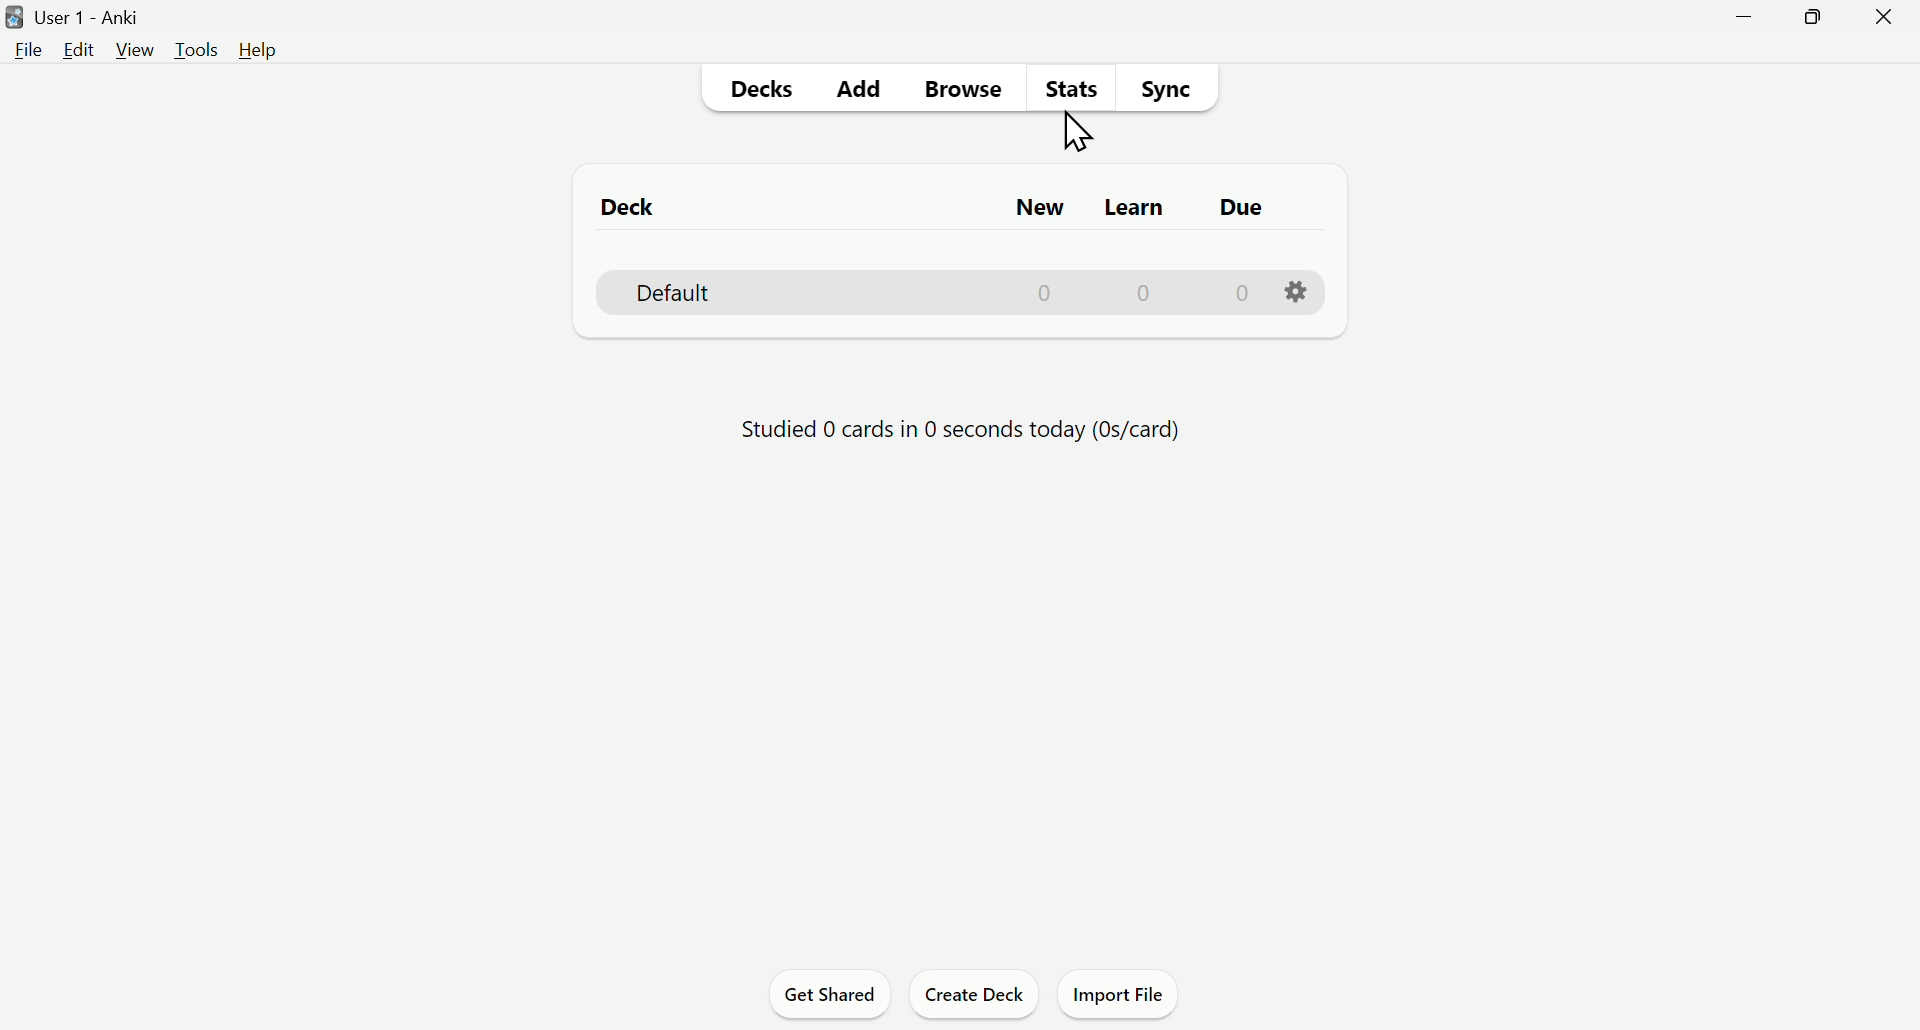 The width and height of the screenshot is (1920, 1030). Describe the element at coordinates (1243, 213) in the screenshot. I see `Due` at that location.